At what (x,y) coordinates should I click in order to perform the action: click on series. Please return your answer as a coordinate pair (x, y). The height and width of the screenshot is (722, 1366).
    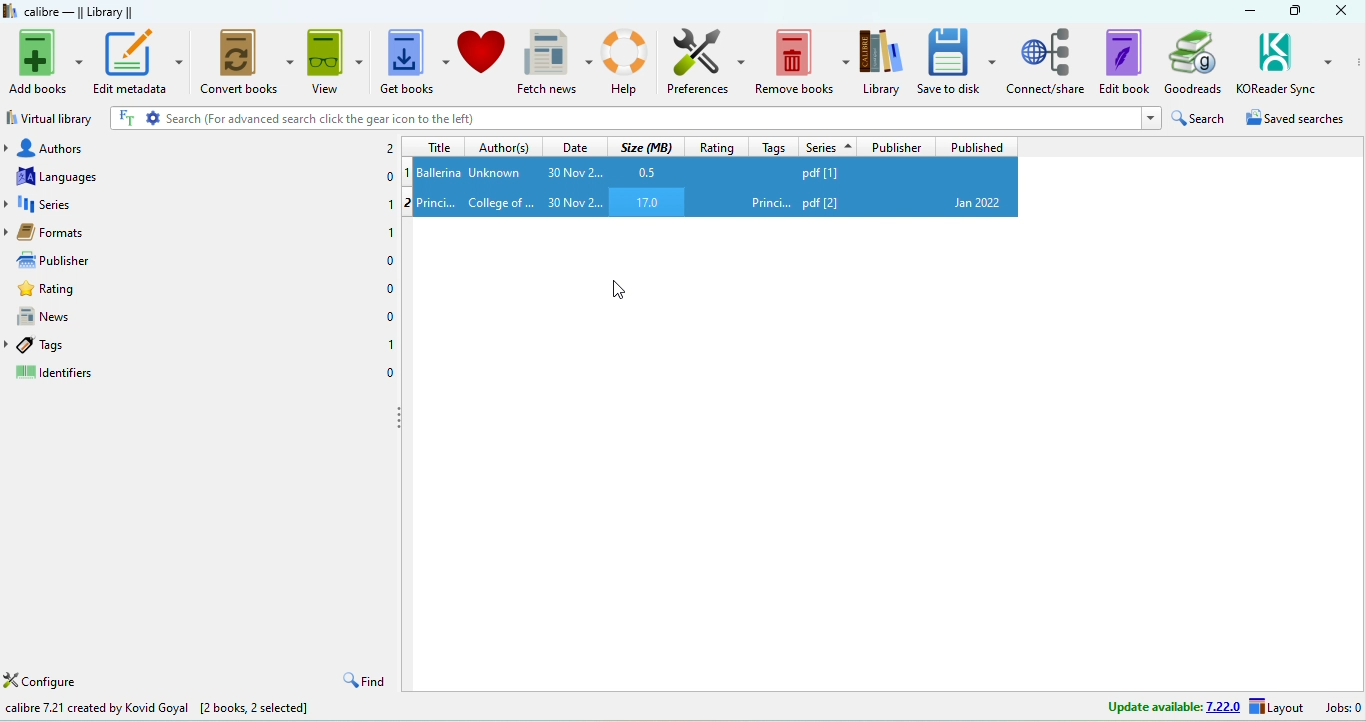
    Looking at the image, I should click on (83, 203).